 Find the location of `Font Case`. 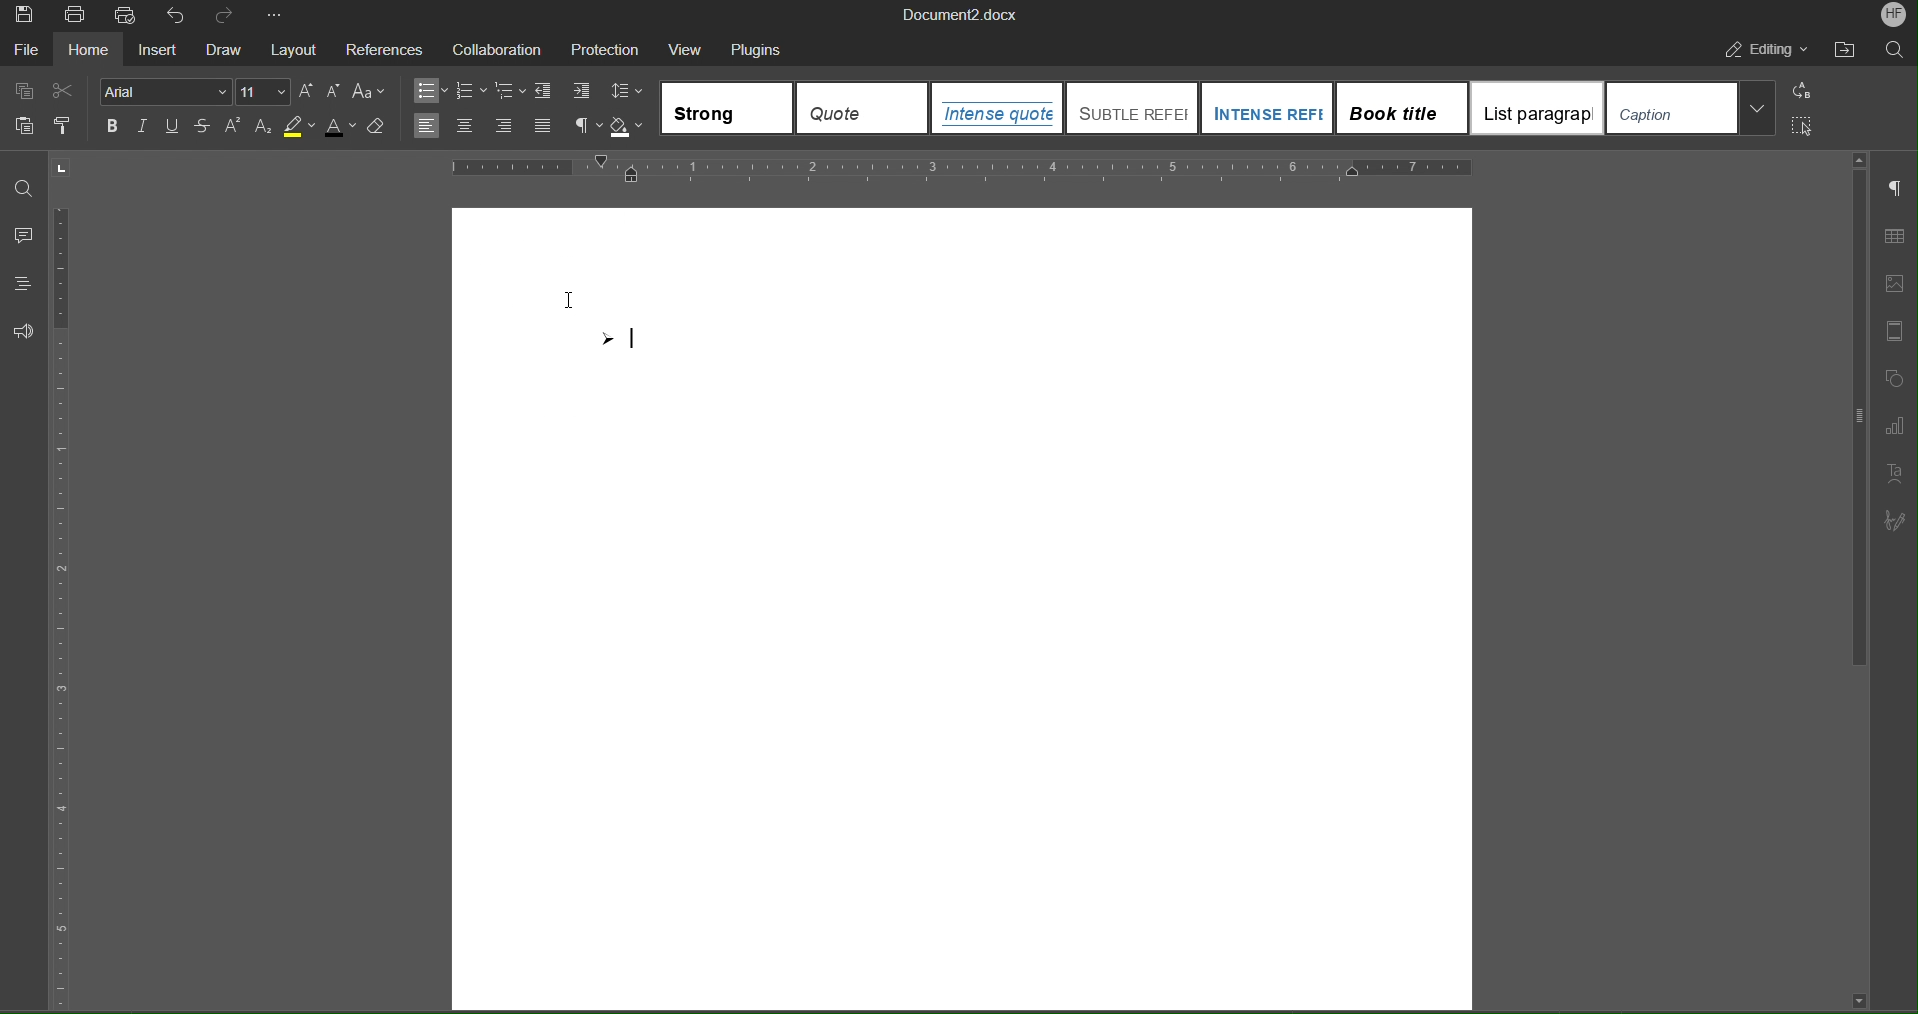

Font Case is located at coordinates (376, 88).